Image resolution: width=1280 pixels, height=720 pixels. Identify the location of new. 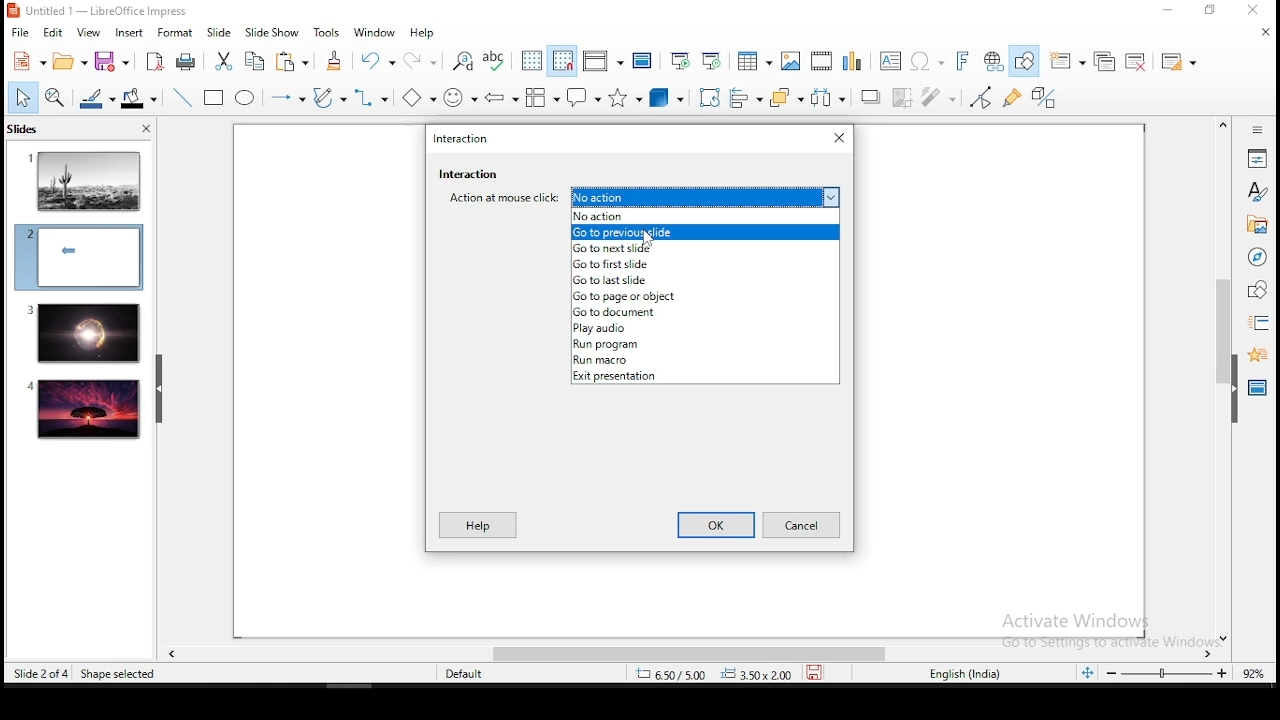
(27, 61).